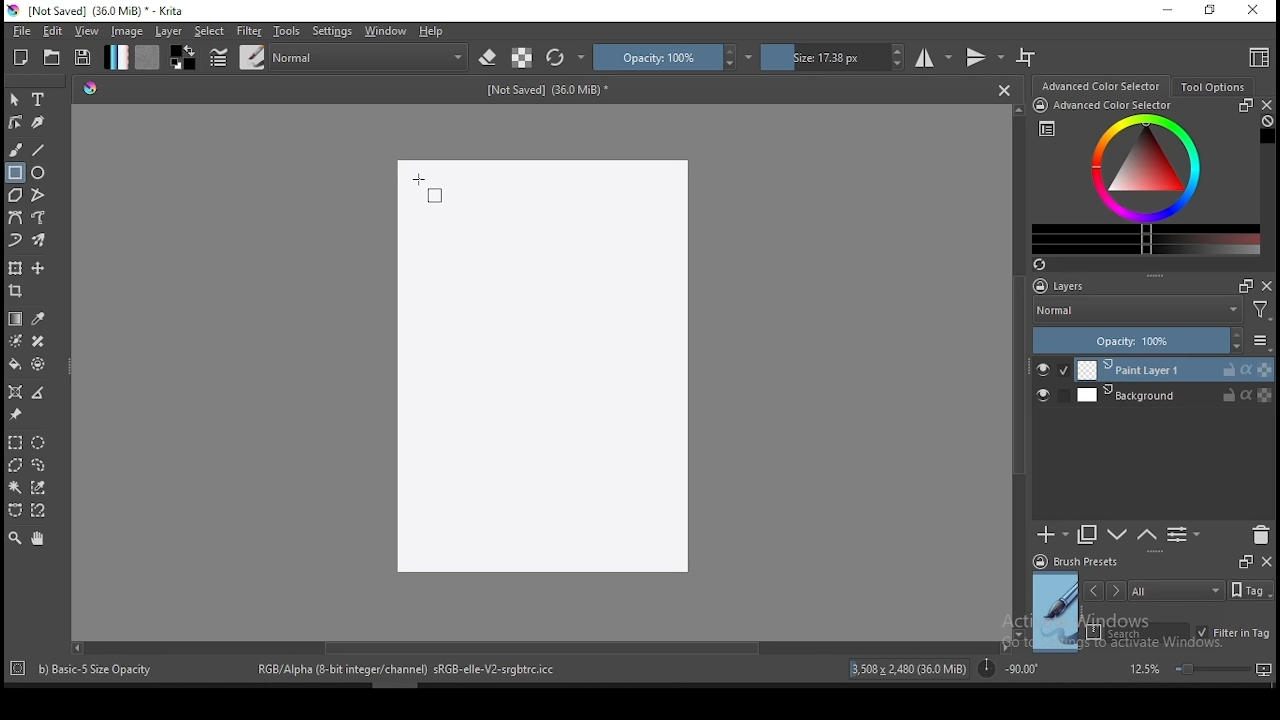  Describe the element at coordinates (15, 173) in the screenshot. I see `rectangle tool` at that location.